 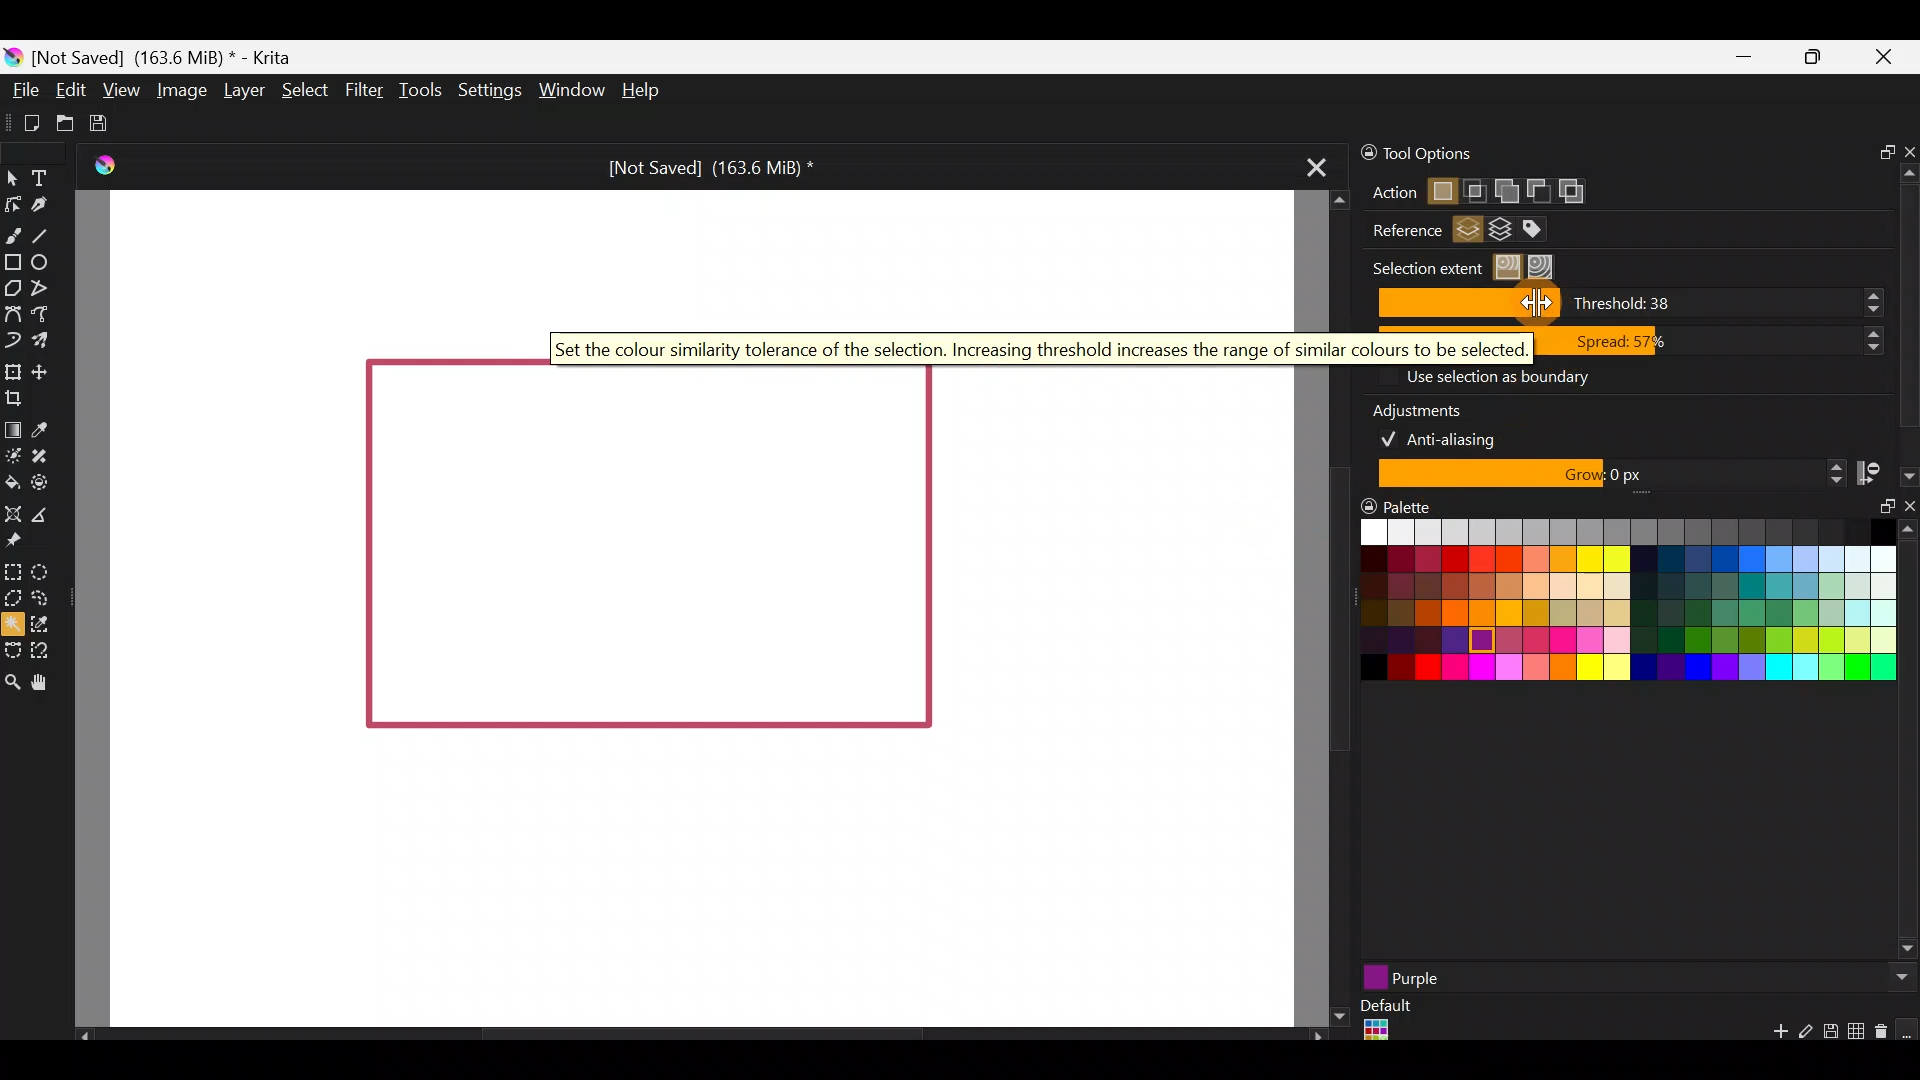 What do you see at coordinates (1908, 303) in the screenshot?
I see `Scroll  bar` at bounding box center [1908, 303].